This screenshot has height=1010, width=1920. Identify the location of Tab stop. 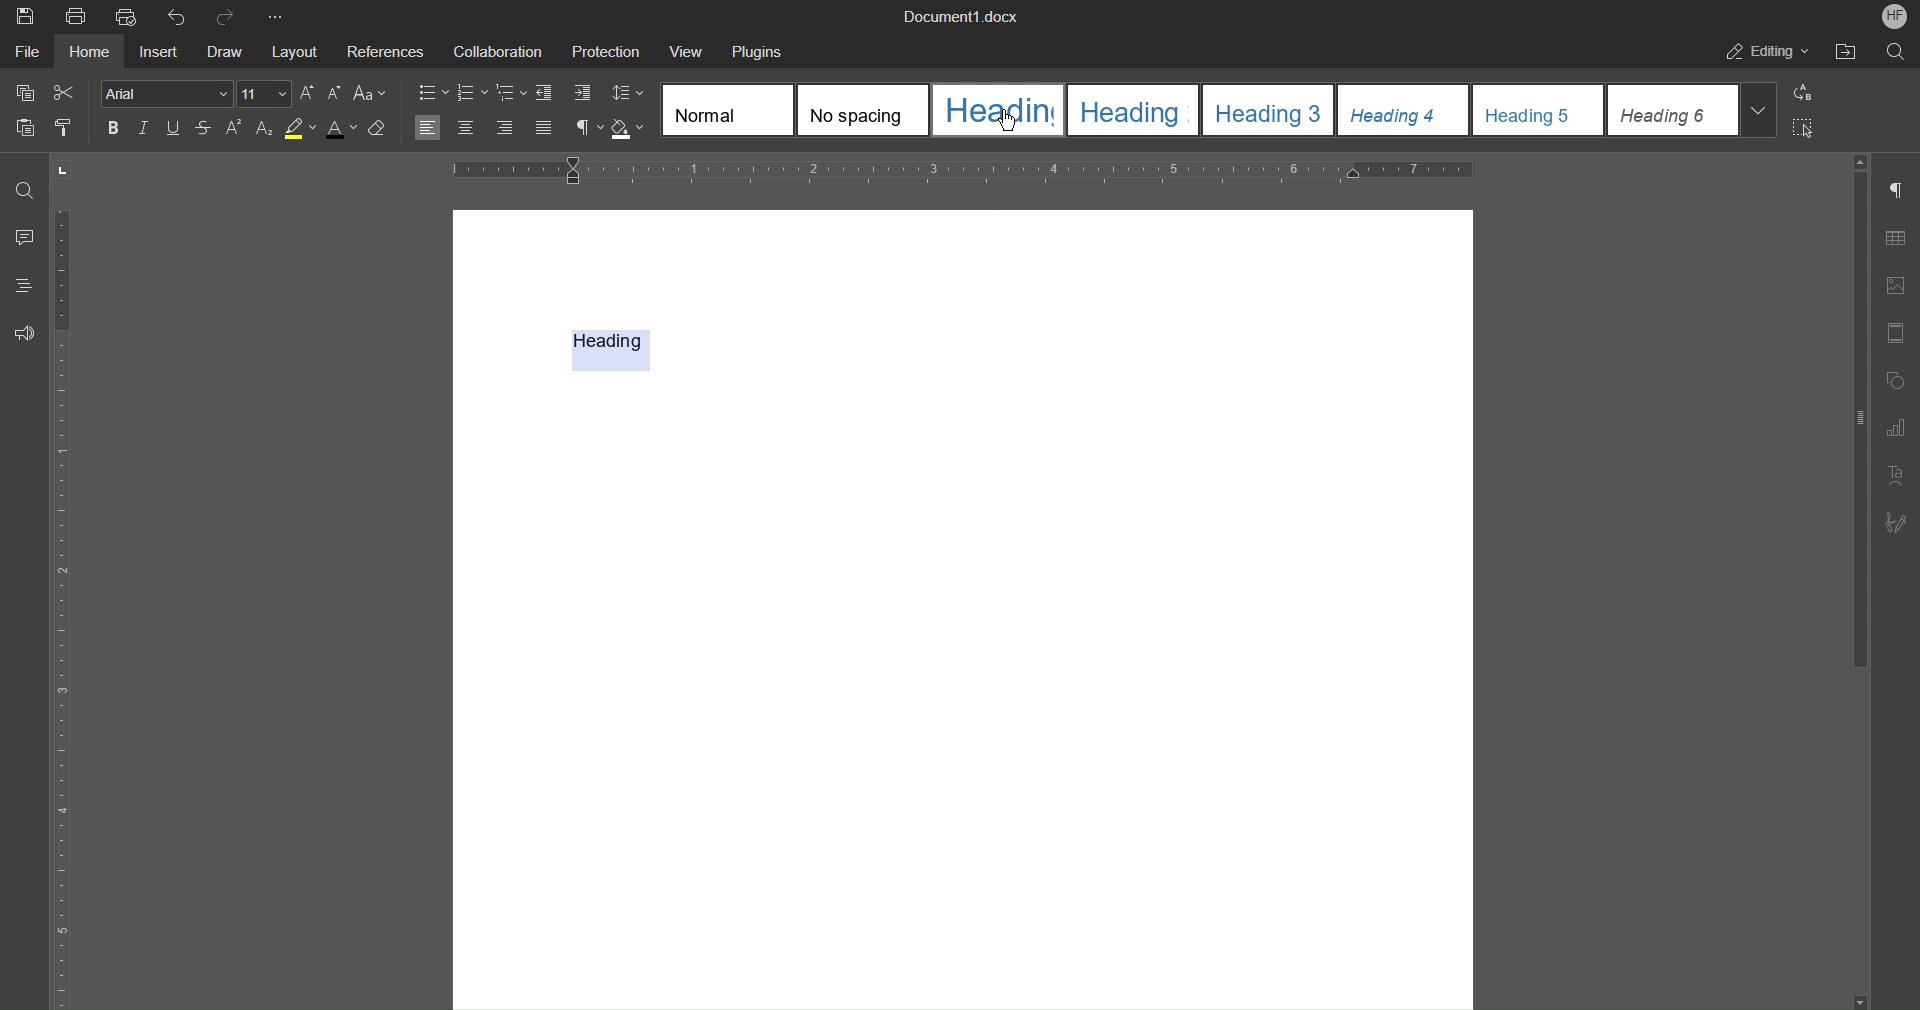
(63, 170).